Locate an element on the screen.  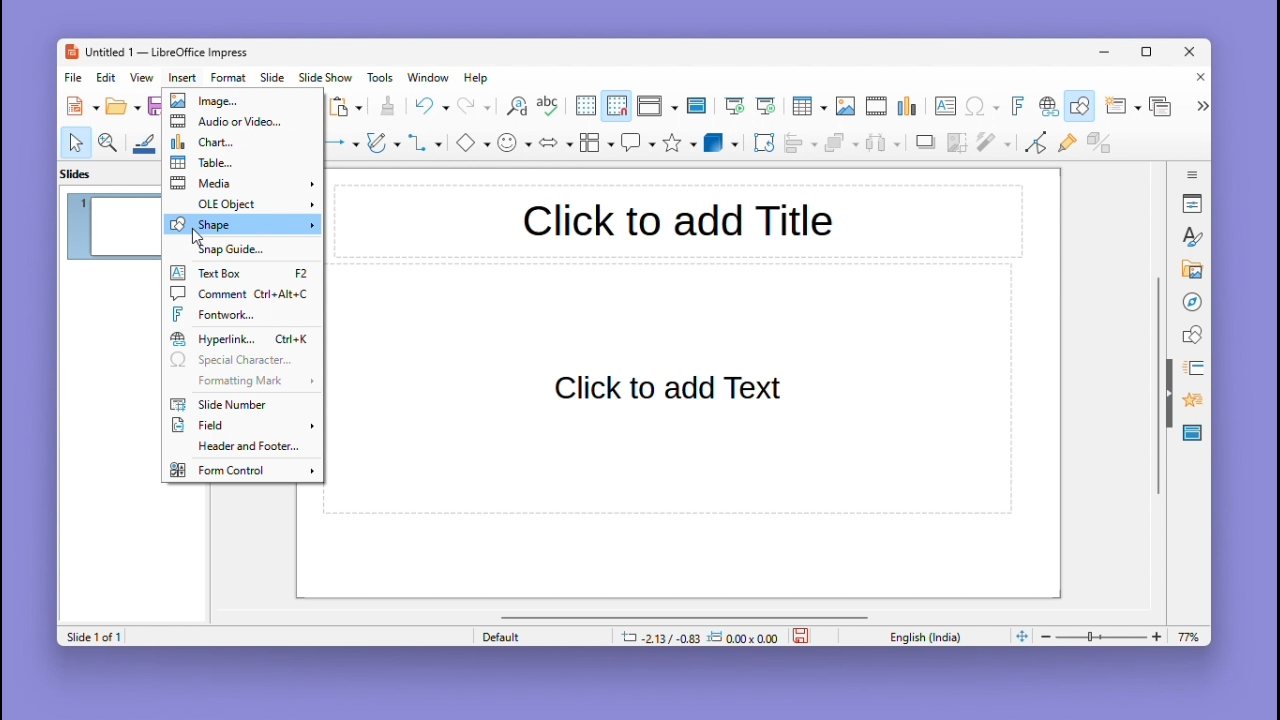
snap to grid is located at coordinates (616, 106).